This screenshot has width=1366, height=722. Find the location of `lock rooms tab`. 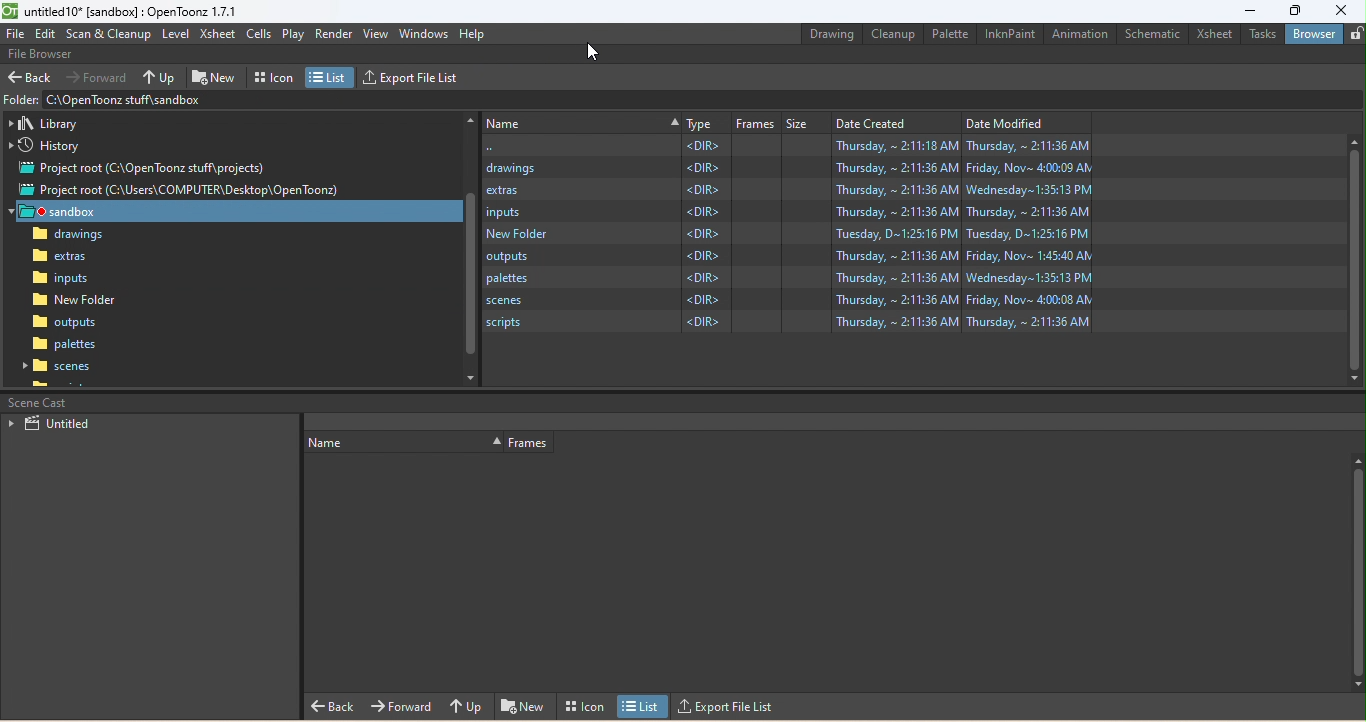

lock rooms tab is located at coordinates (1355, 33).